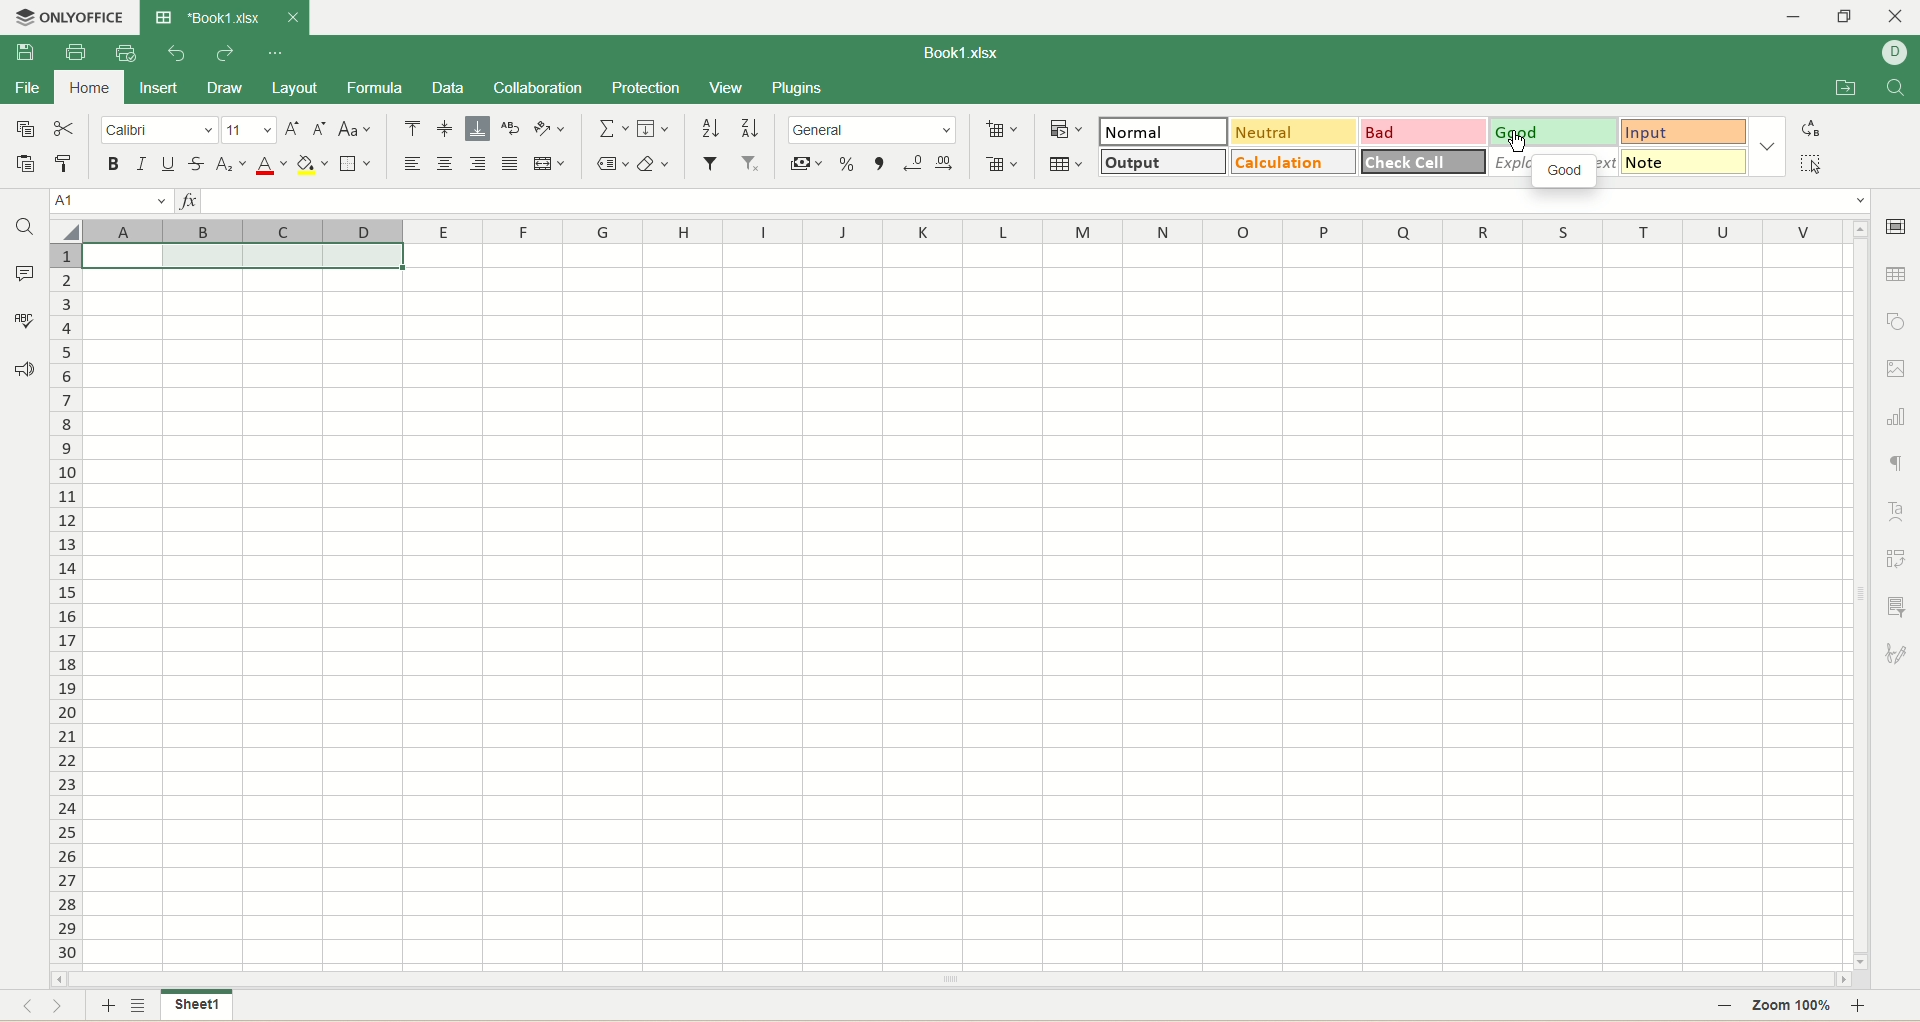 Image resolution: width=1920 pixels, height=1022 pixels. I want to click on copy style, so click(64, 167).